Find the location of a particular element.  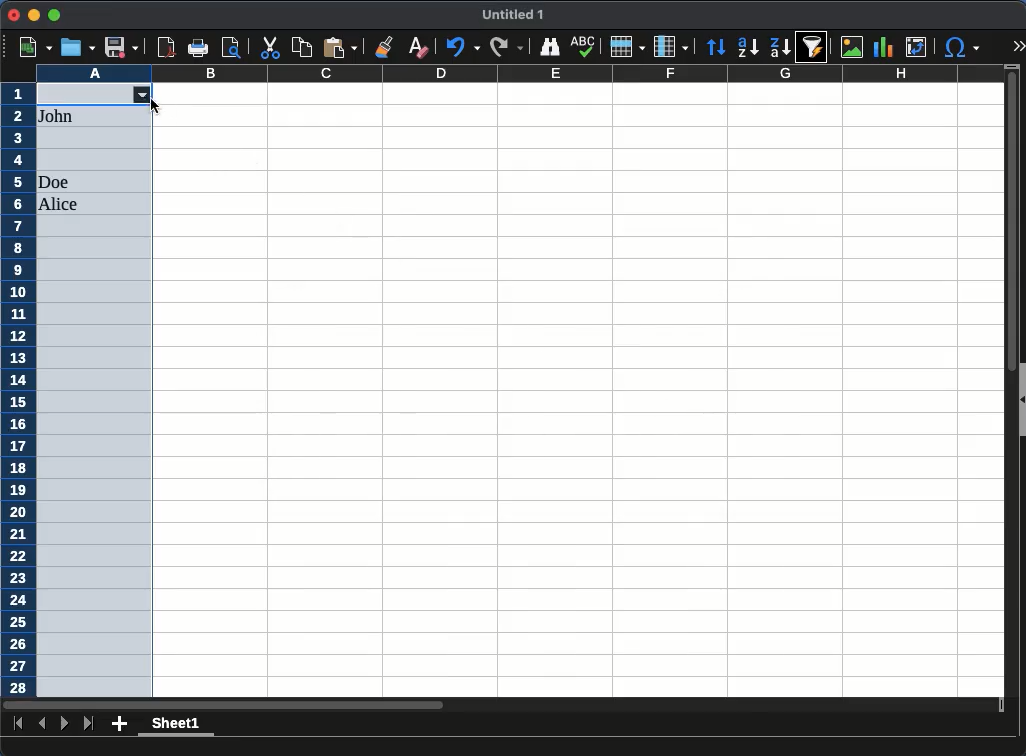

pdf reviewer is located at coordinates (167, 47).